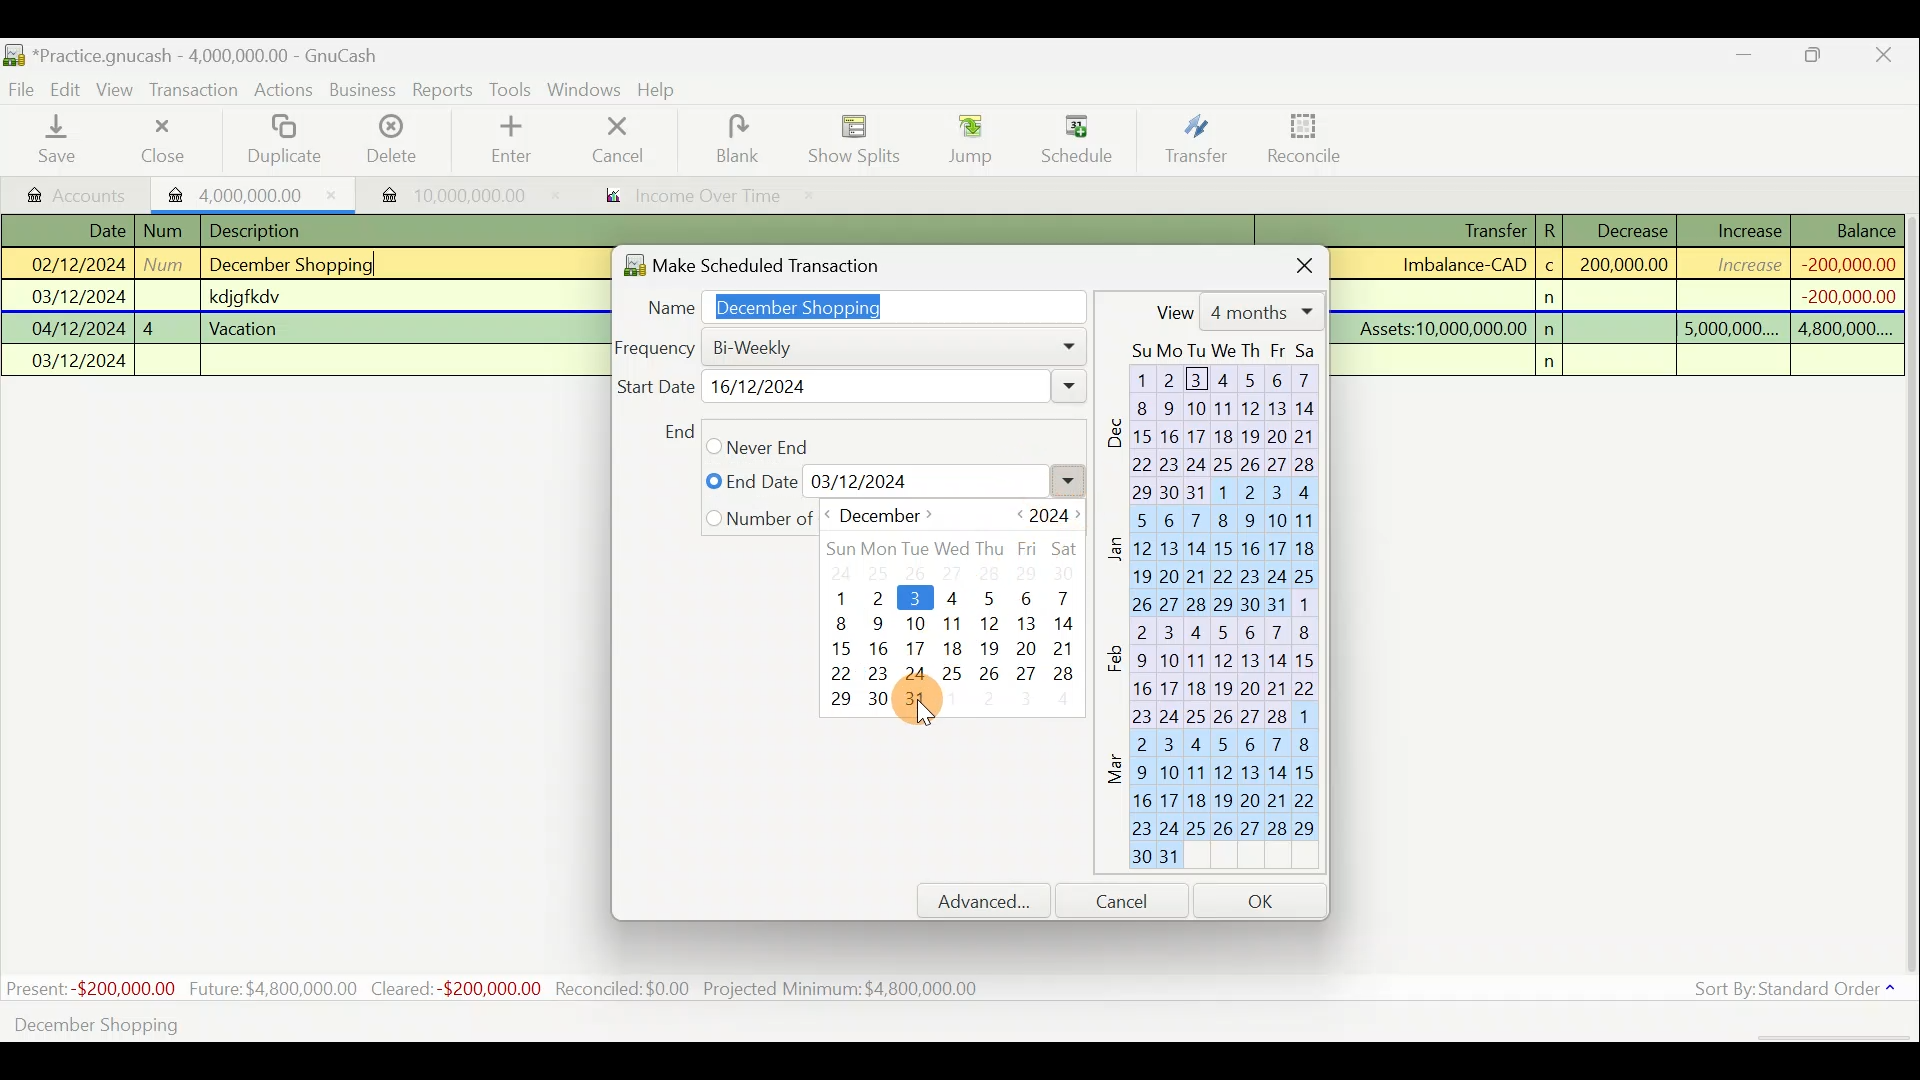  I want to click on Yearly, so click(759, 518).